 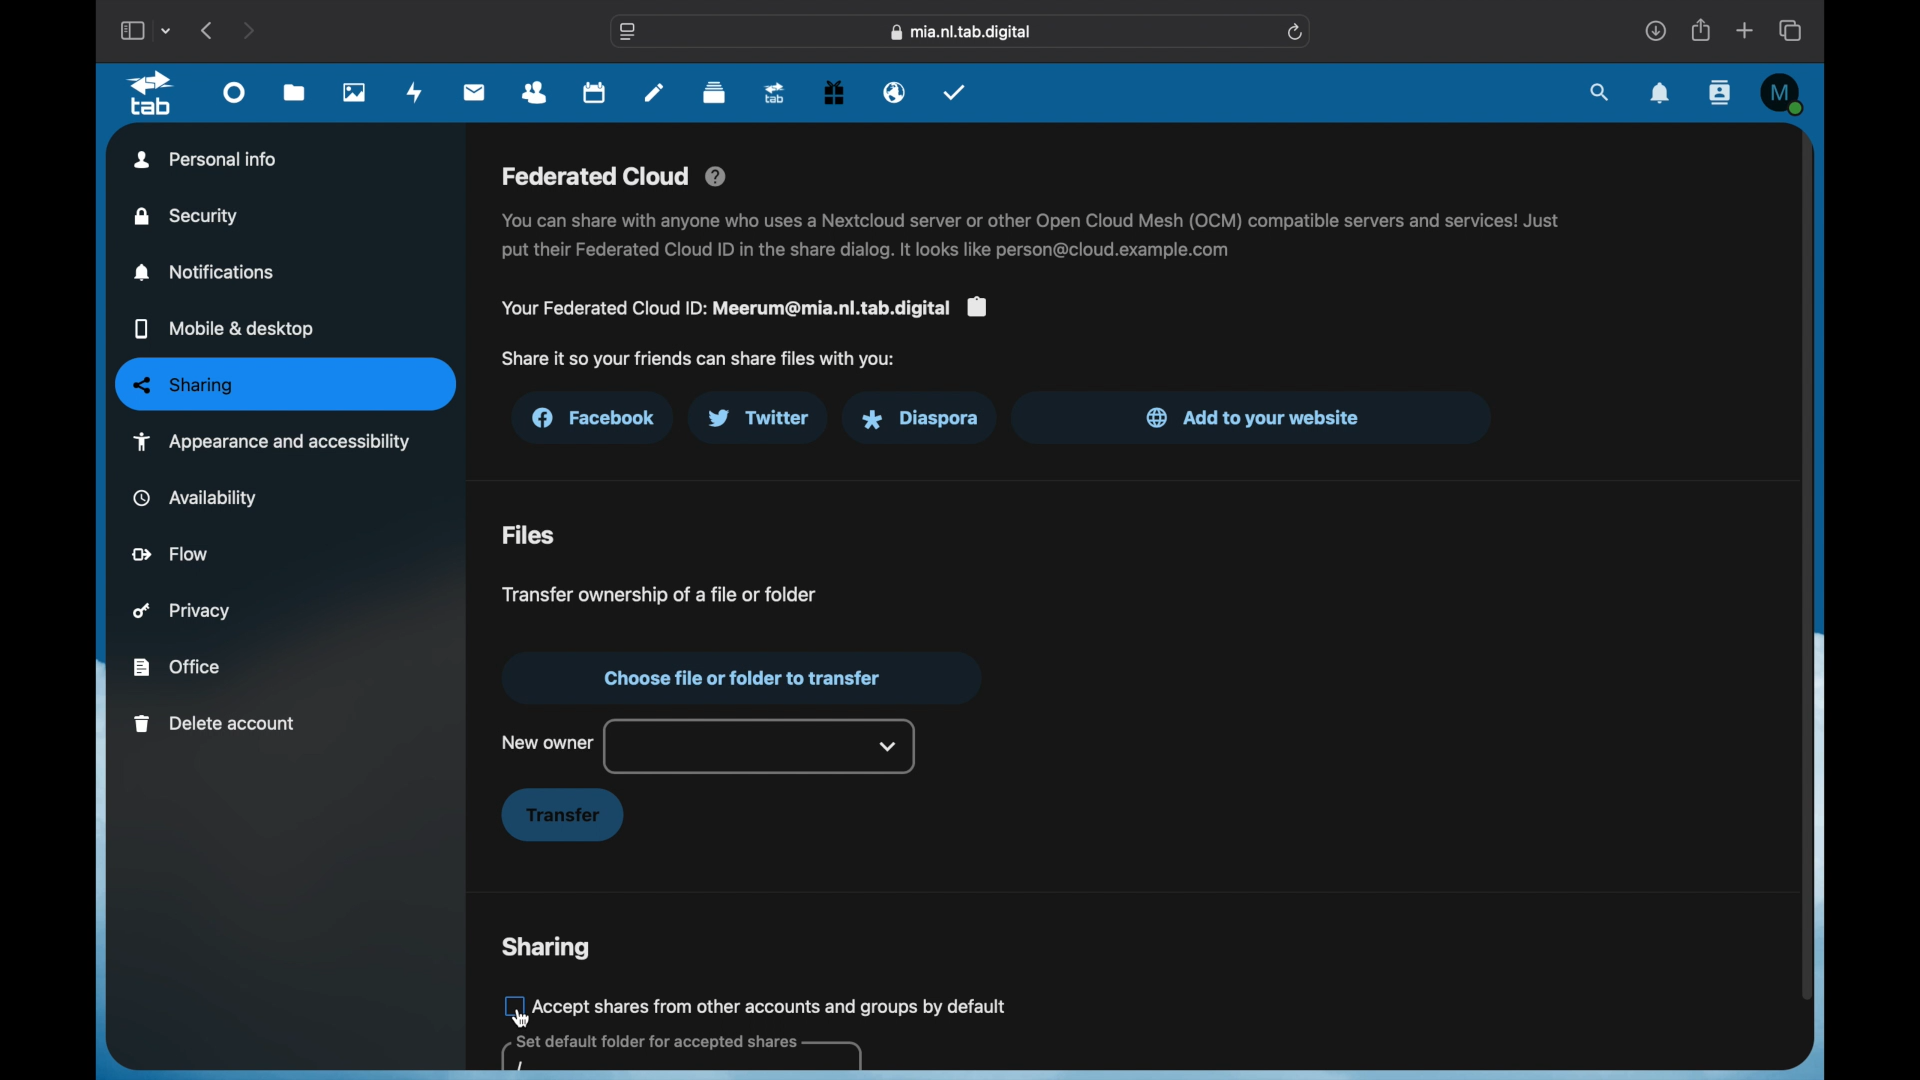 I want to click on share, so click(x=1702, y=30).